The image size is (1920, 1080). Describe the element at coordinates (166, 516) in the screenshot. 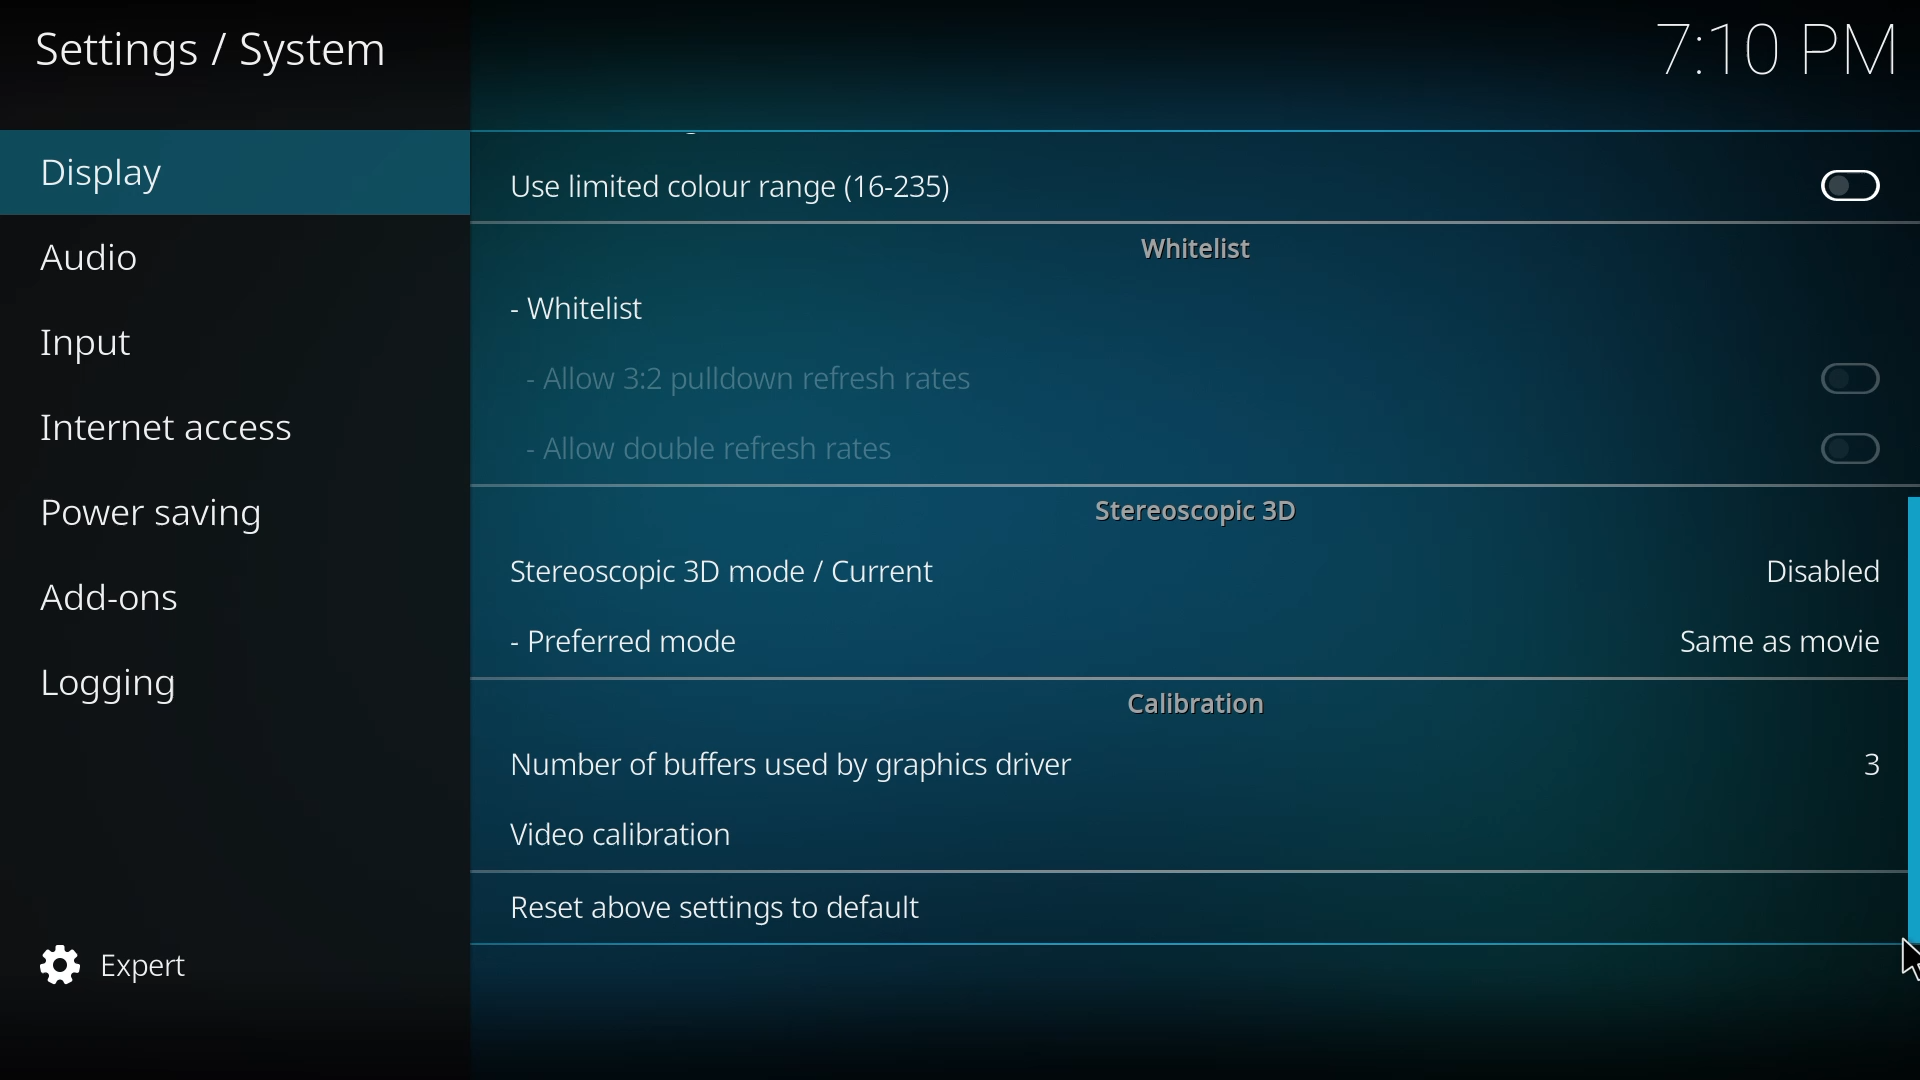

I see `power saving` at that location.